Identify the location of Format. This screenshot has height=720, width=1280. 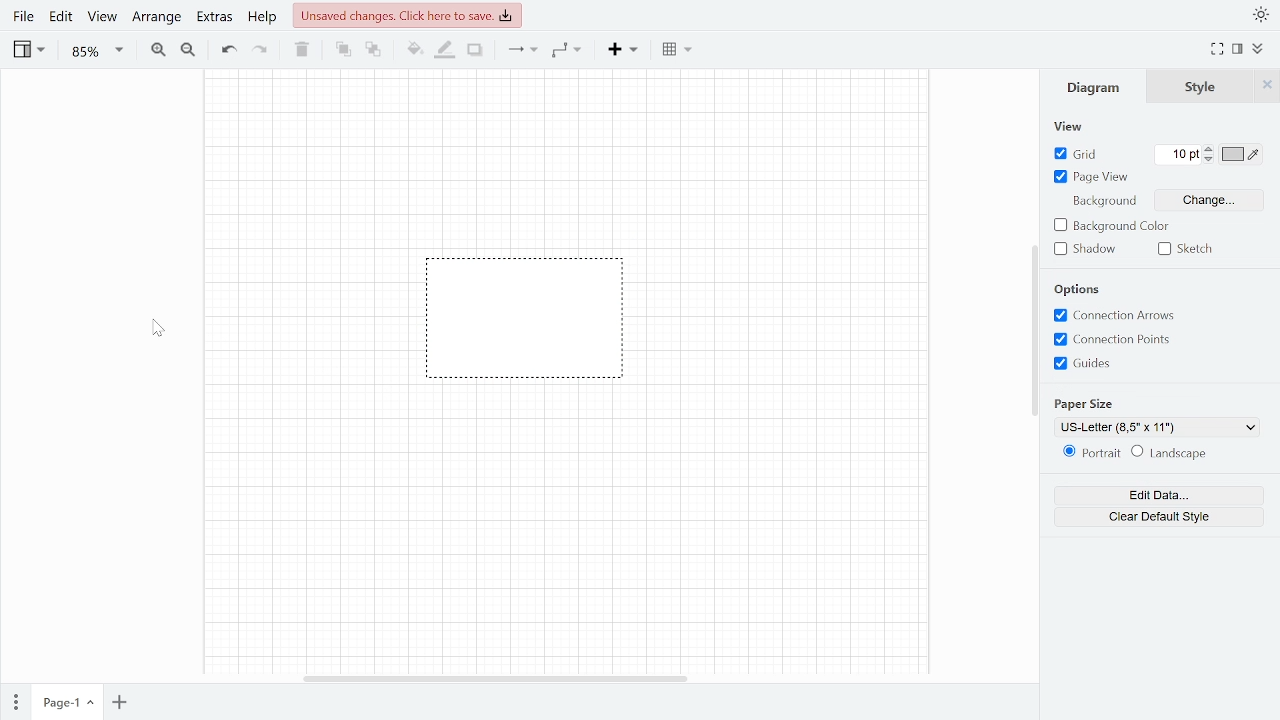
(1237, 50).